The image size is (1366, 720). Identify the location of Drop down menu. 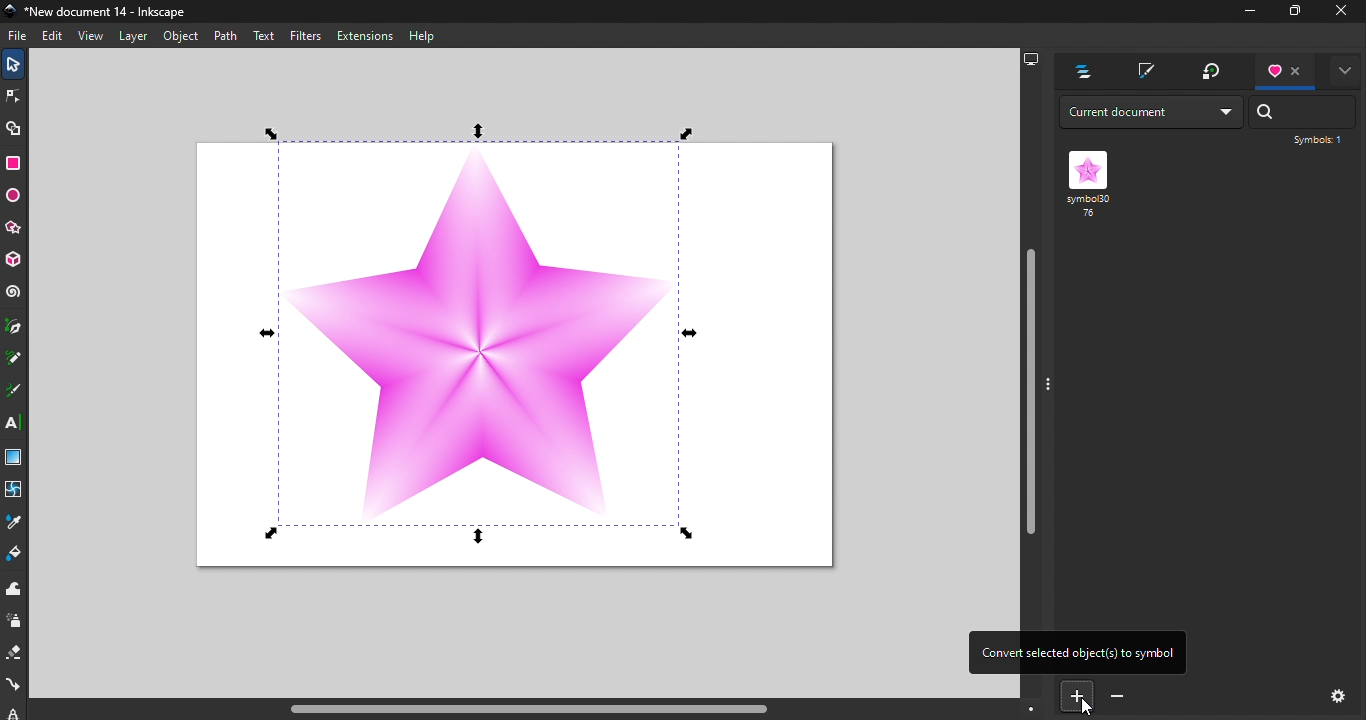
(1149, 112).